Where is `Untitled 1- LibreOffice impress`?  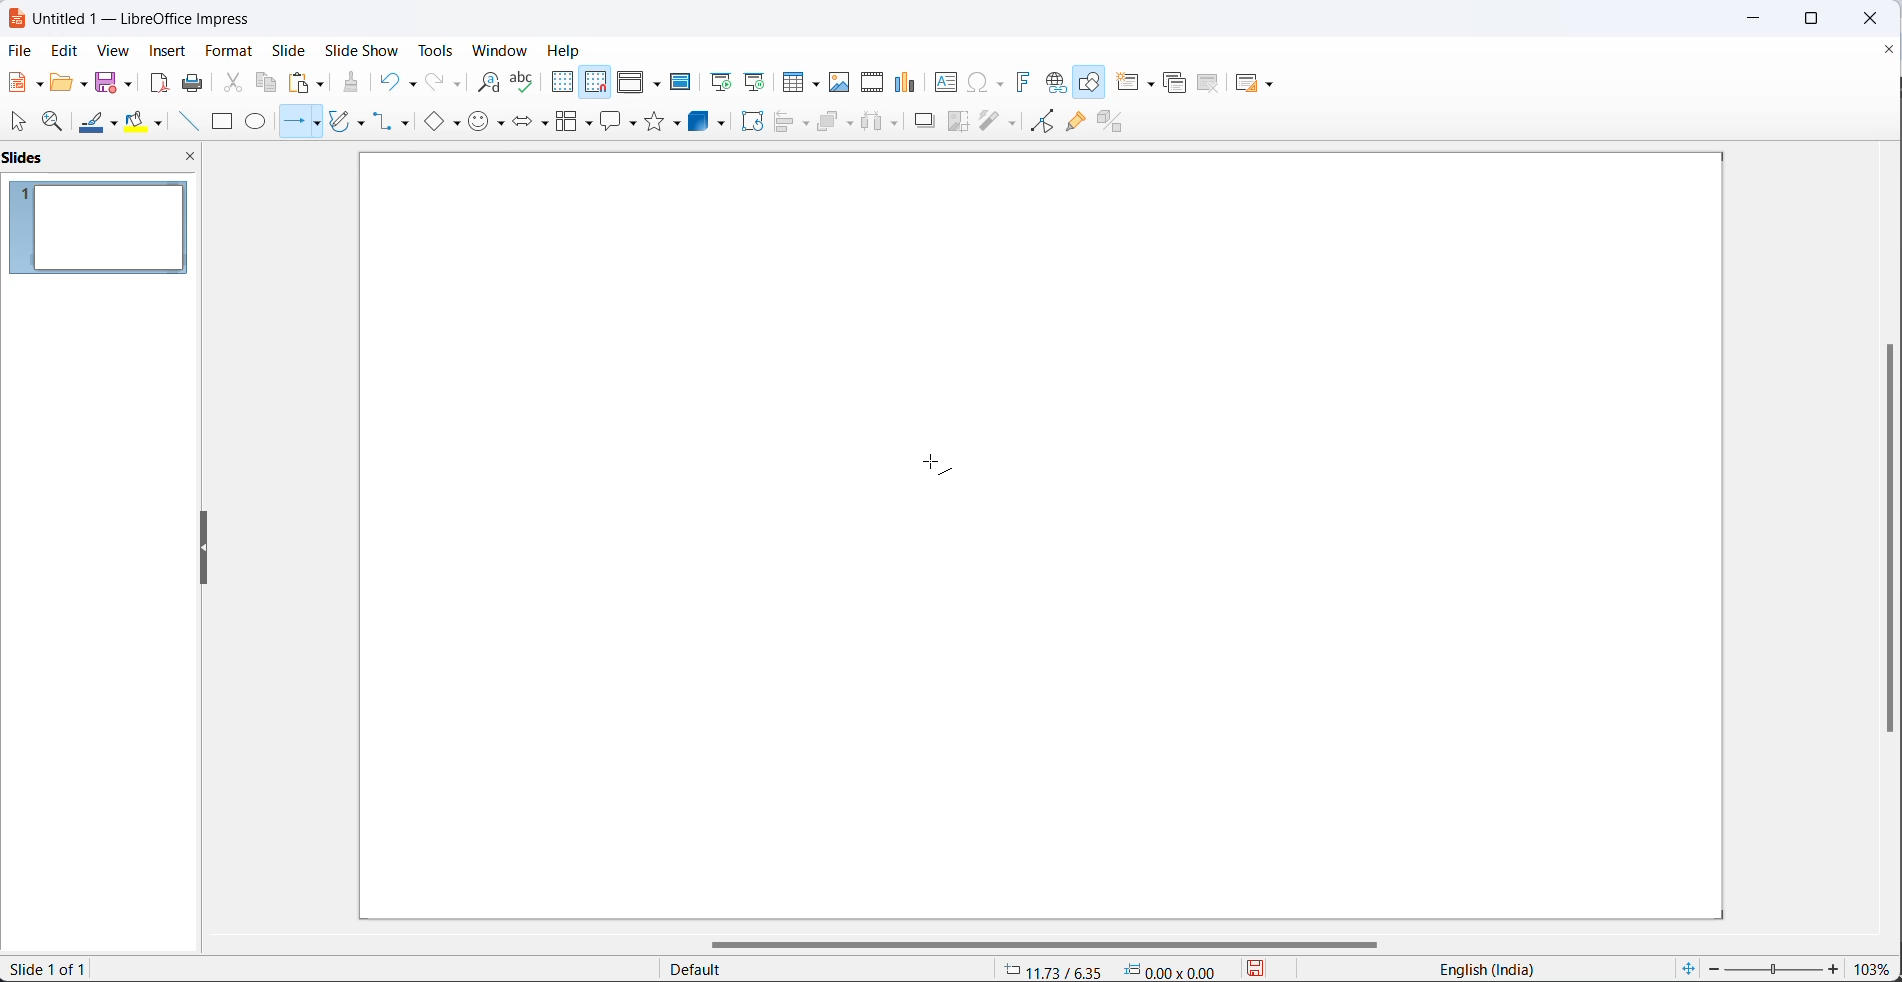
Untitled 1- LibreOffice impress is located at coordinates (141, 18).